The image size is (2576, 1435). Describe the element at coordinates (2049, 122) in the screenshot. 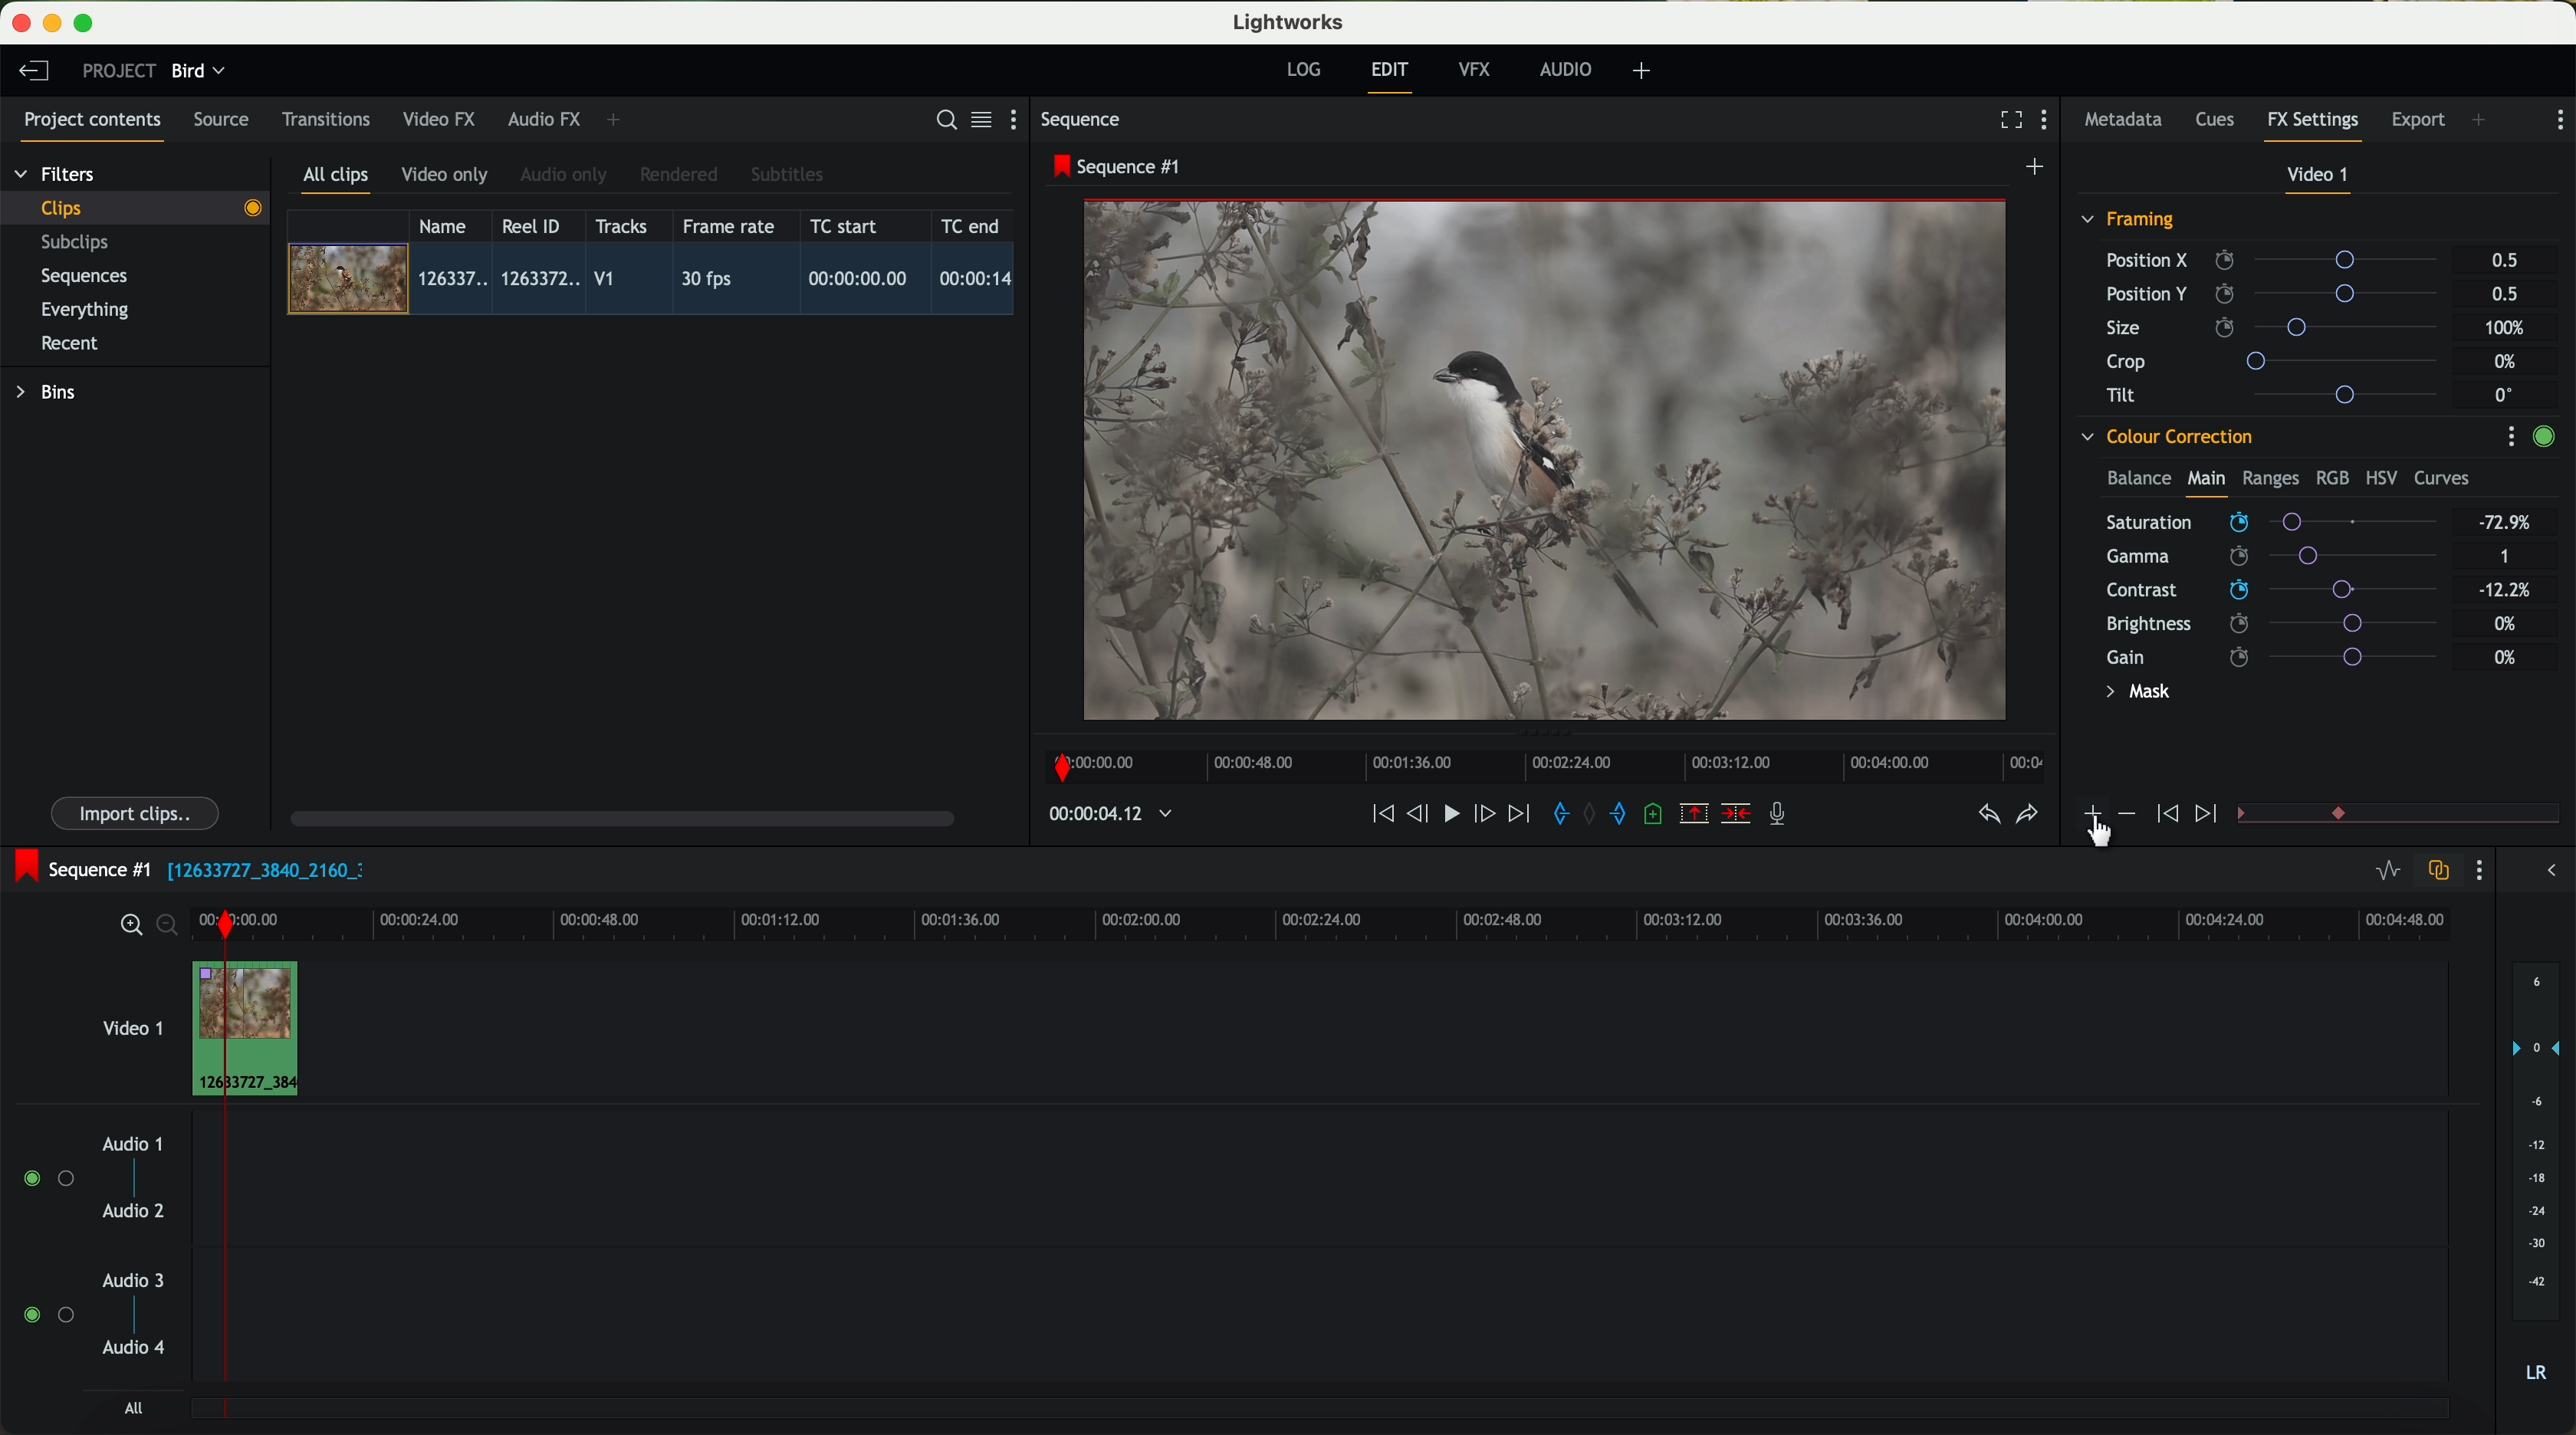

I see `show settings menu` at that location.